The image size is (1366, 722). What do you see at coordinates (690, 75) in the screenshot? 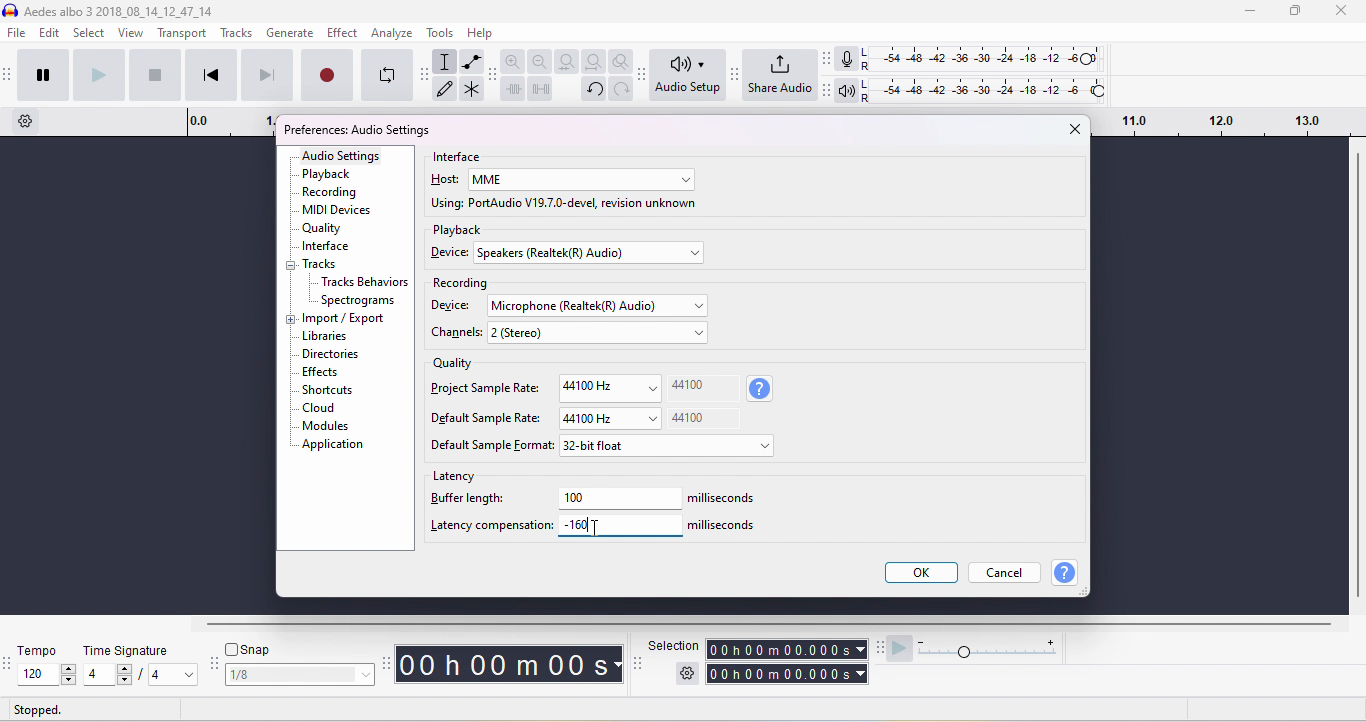
I see `audio set up` at bounding box center [690, 75].